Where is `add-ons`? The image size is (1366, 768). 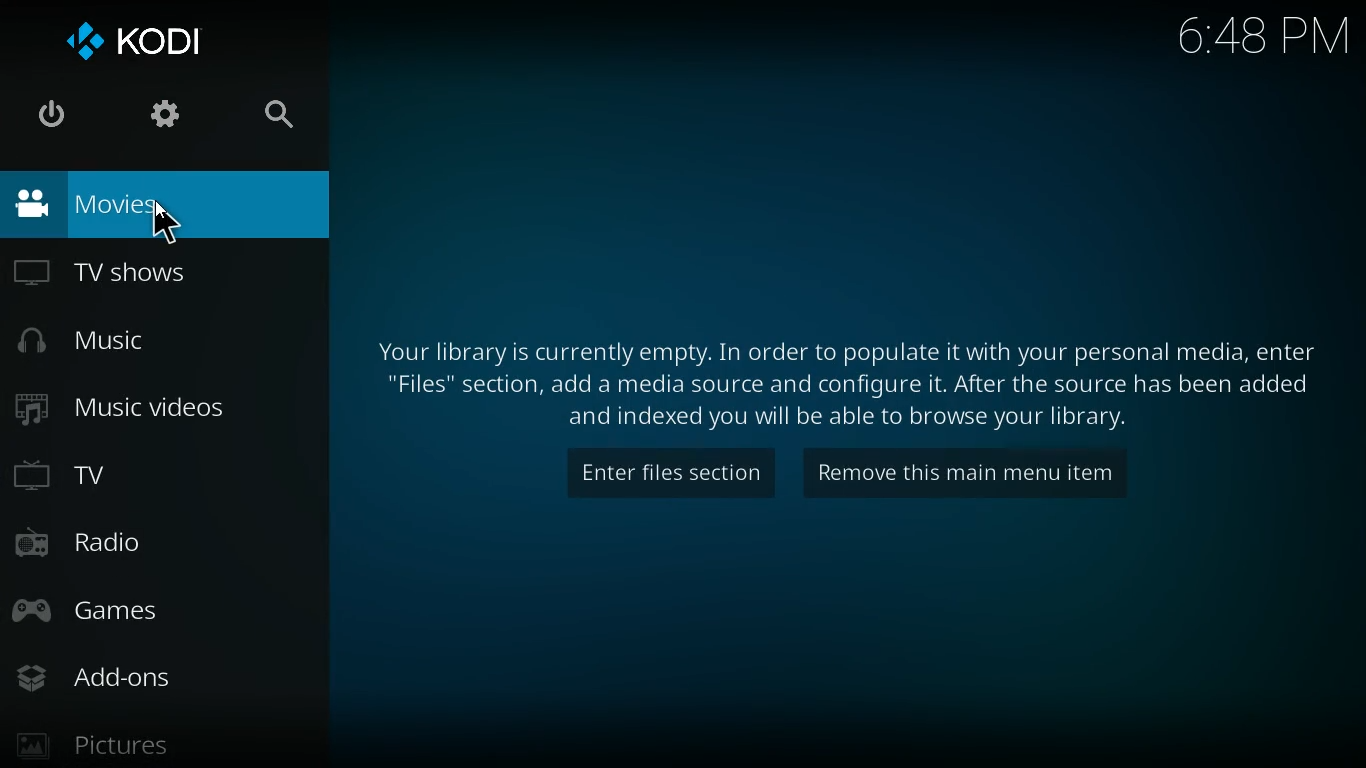
add-ons is located at coordinates (155, 674).